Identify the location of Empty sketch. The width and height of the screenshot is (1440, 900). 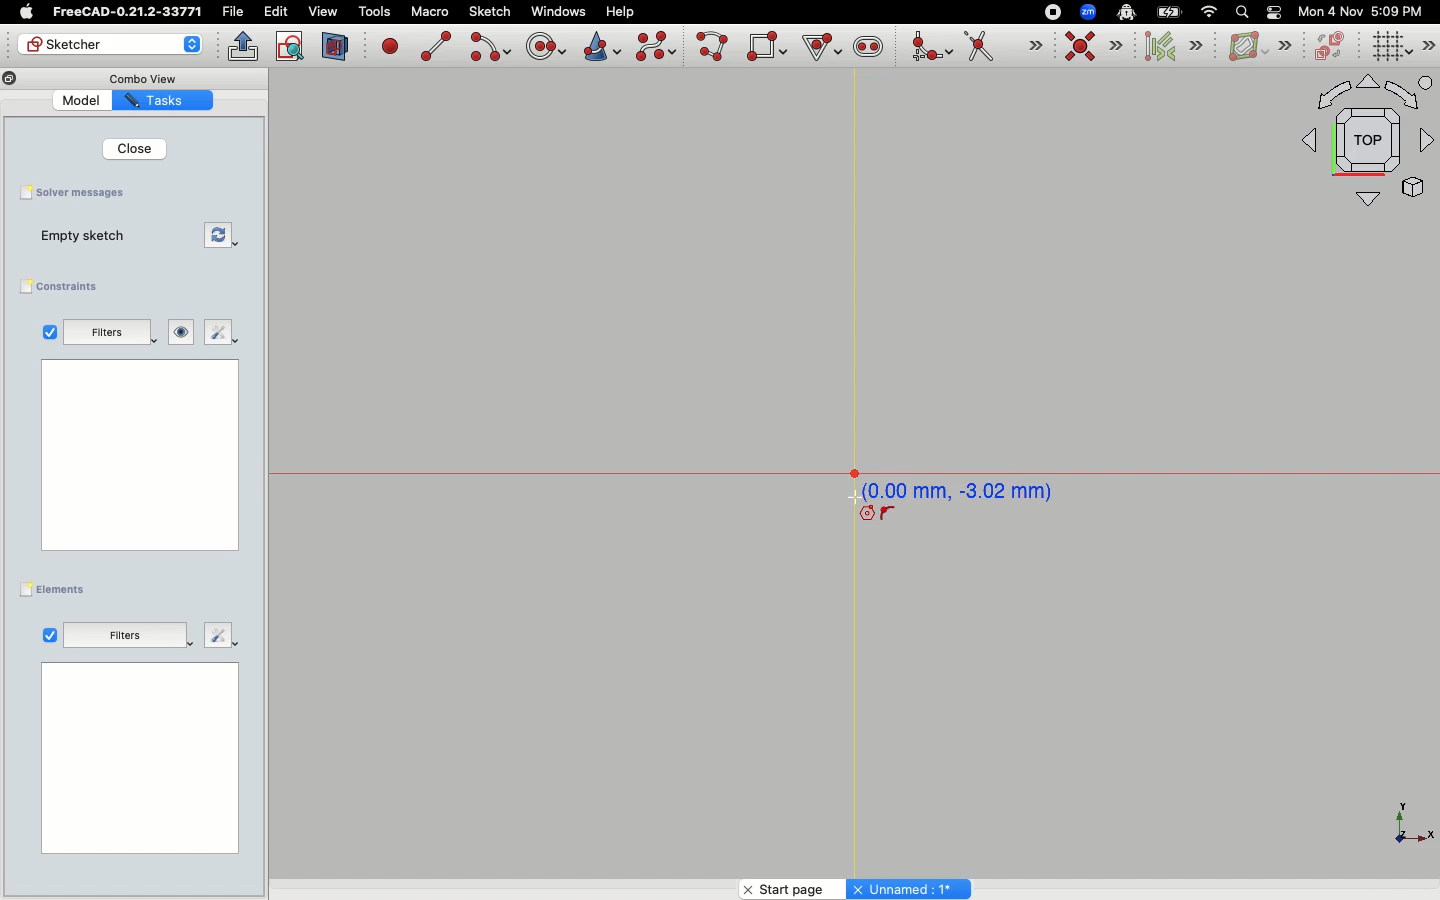
(86, 237).